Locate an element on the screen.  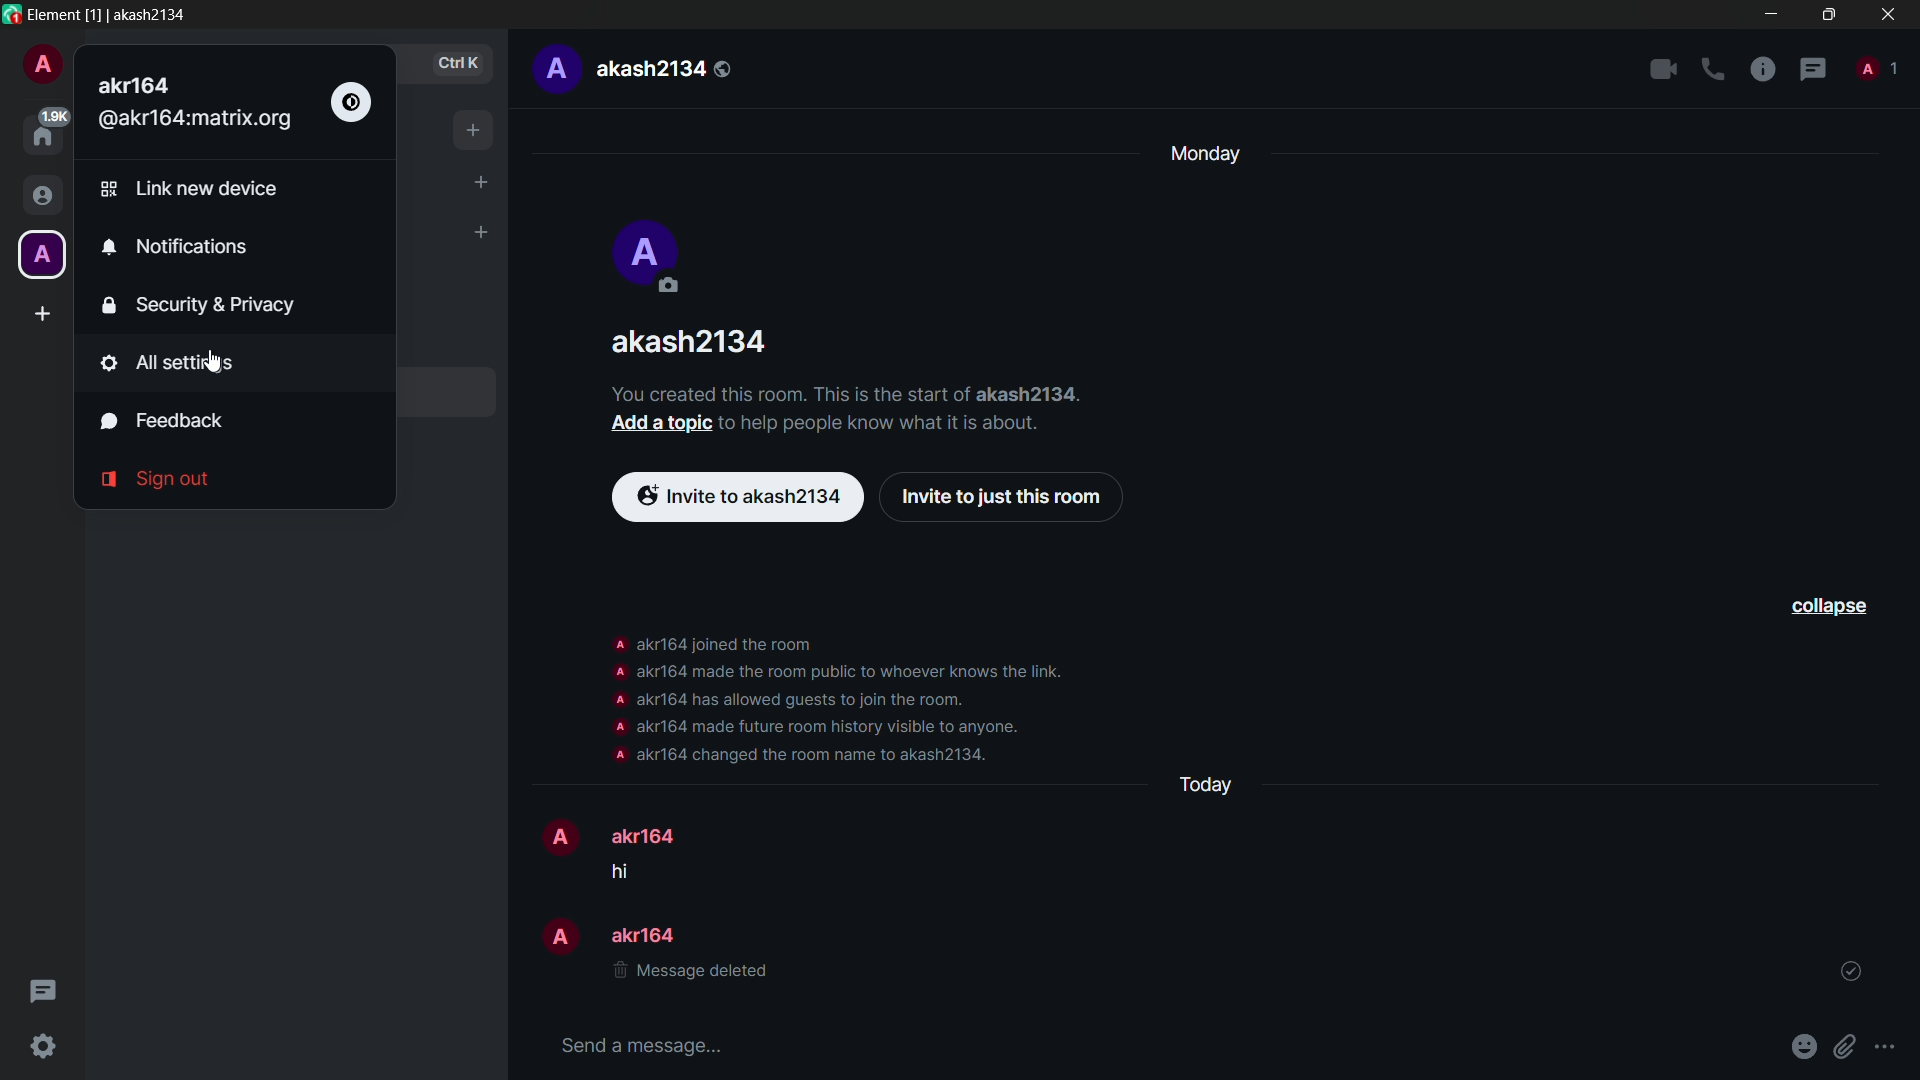
Ctrl K is located at coordinates (459, 65).